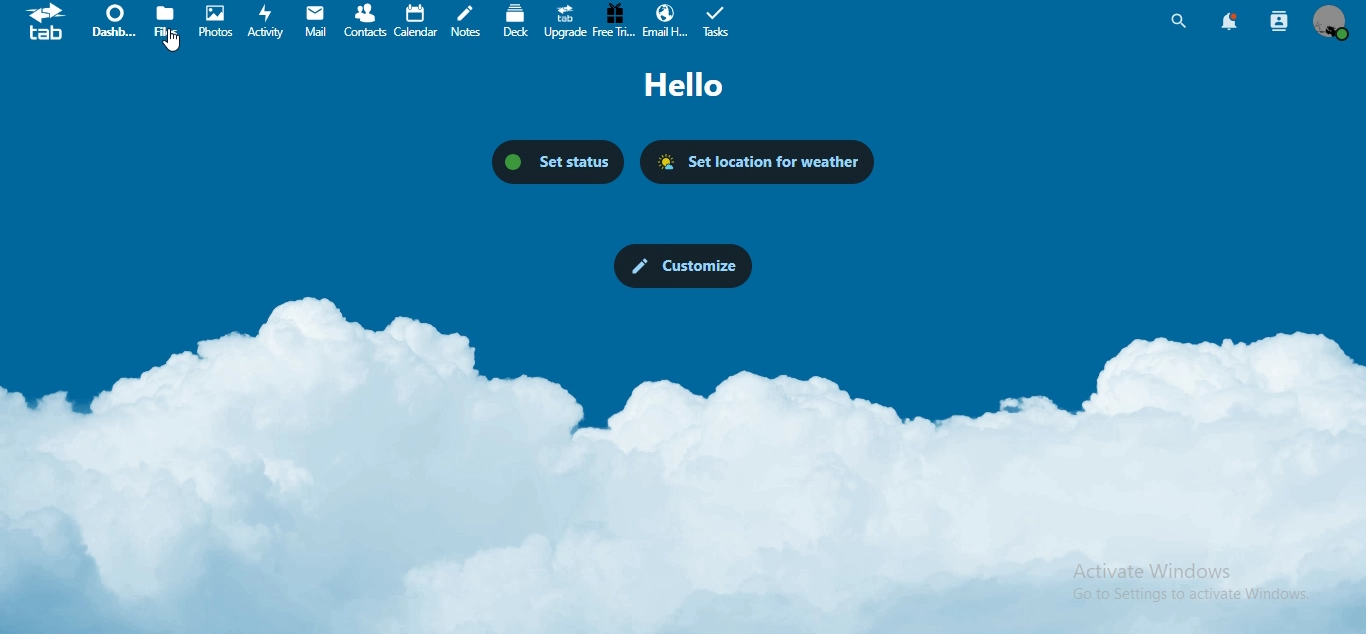 This screenshot has height=634, width=1366. Describe the element at coordinates (172, 46) in the screenshot. I see `Mouse Cursor` at that location.